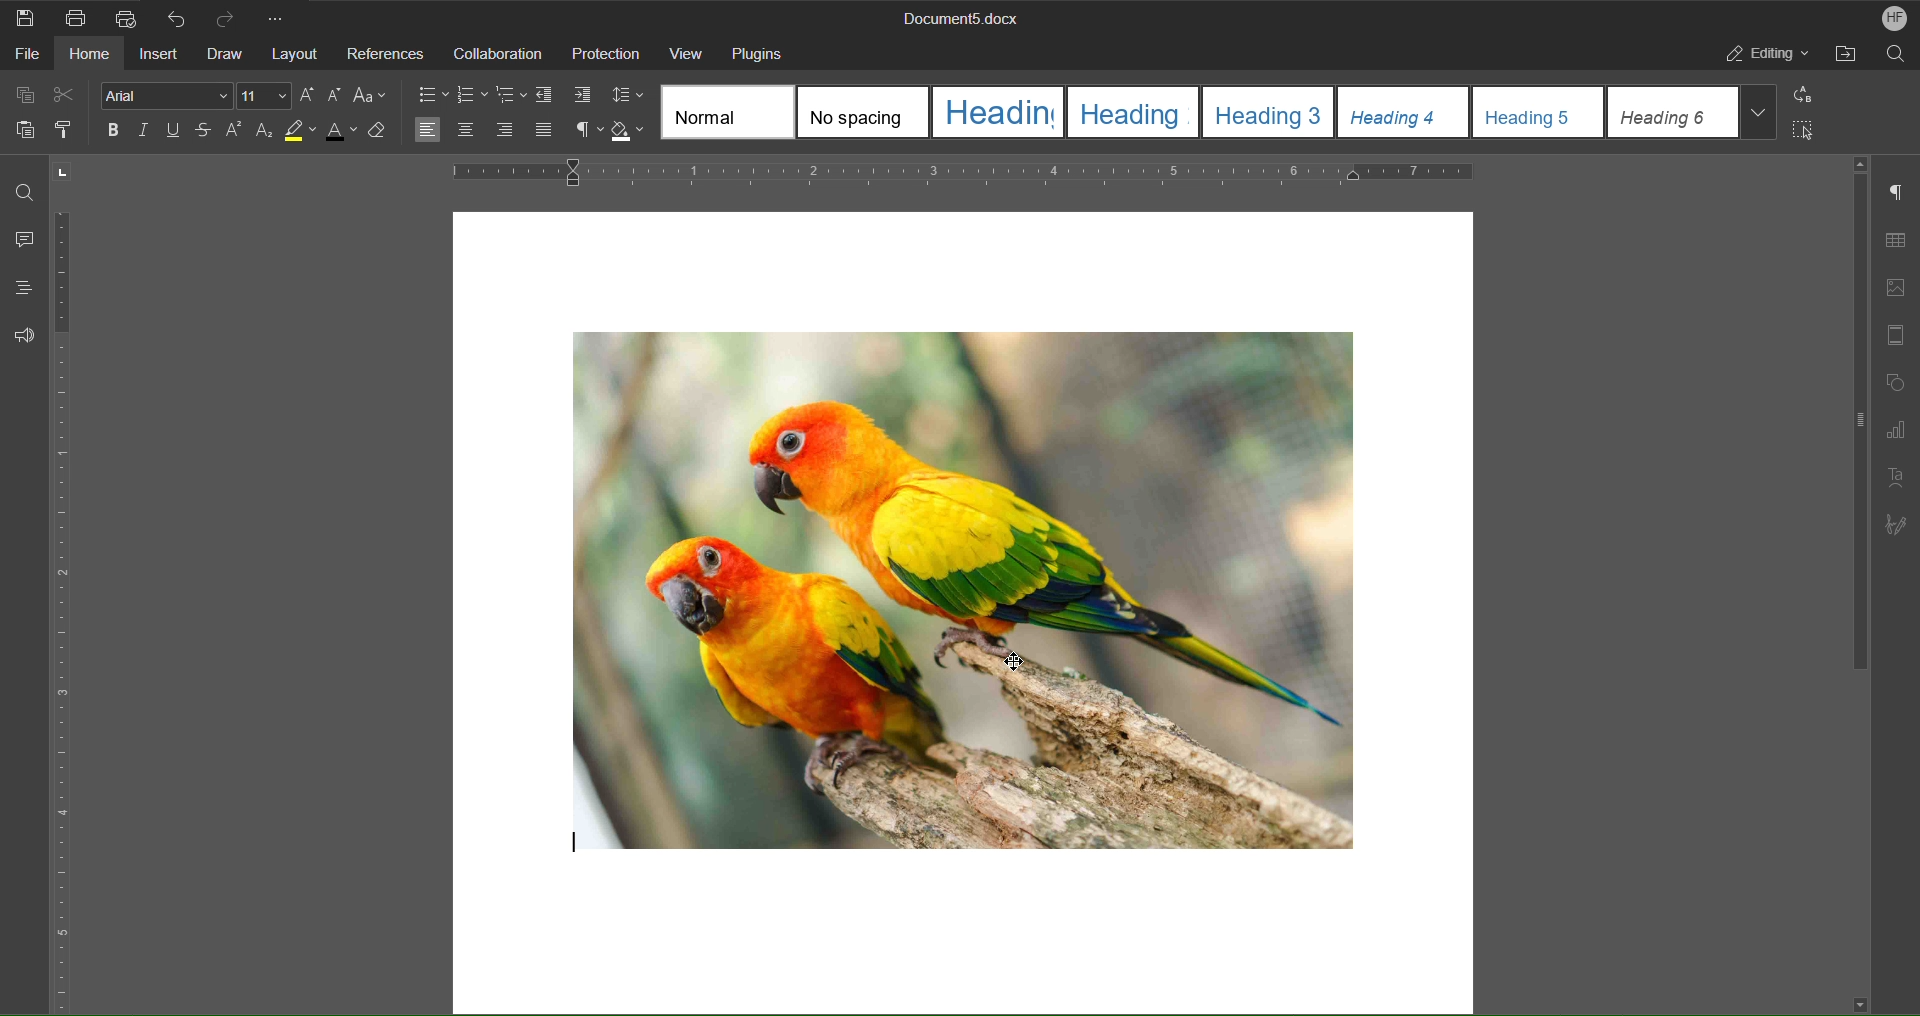  Describe the element at coordinates (71, 131) in the screenshot. I see `Copy Style` at that location.